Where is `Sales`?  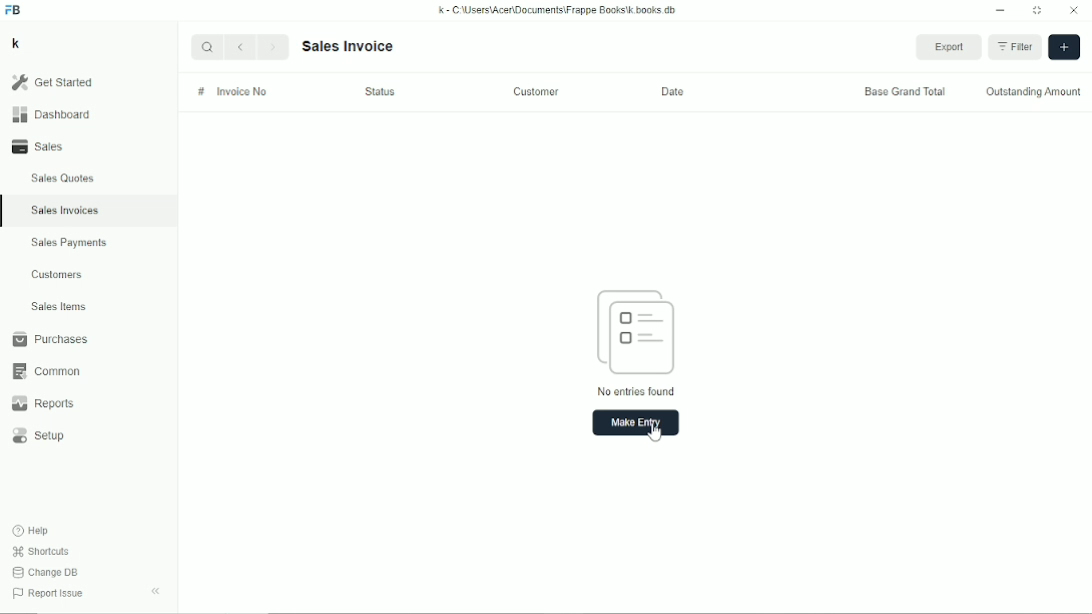 Sales is located at coordinates (41, 146).